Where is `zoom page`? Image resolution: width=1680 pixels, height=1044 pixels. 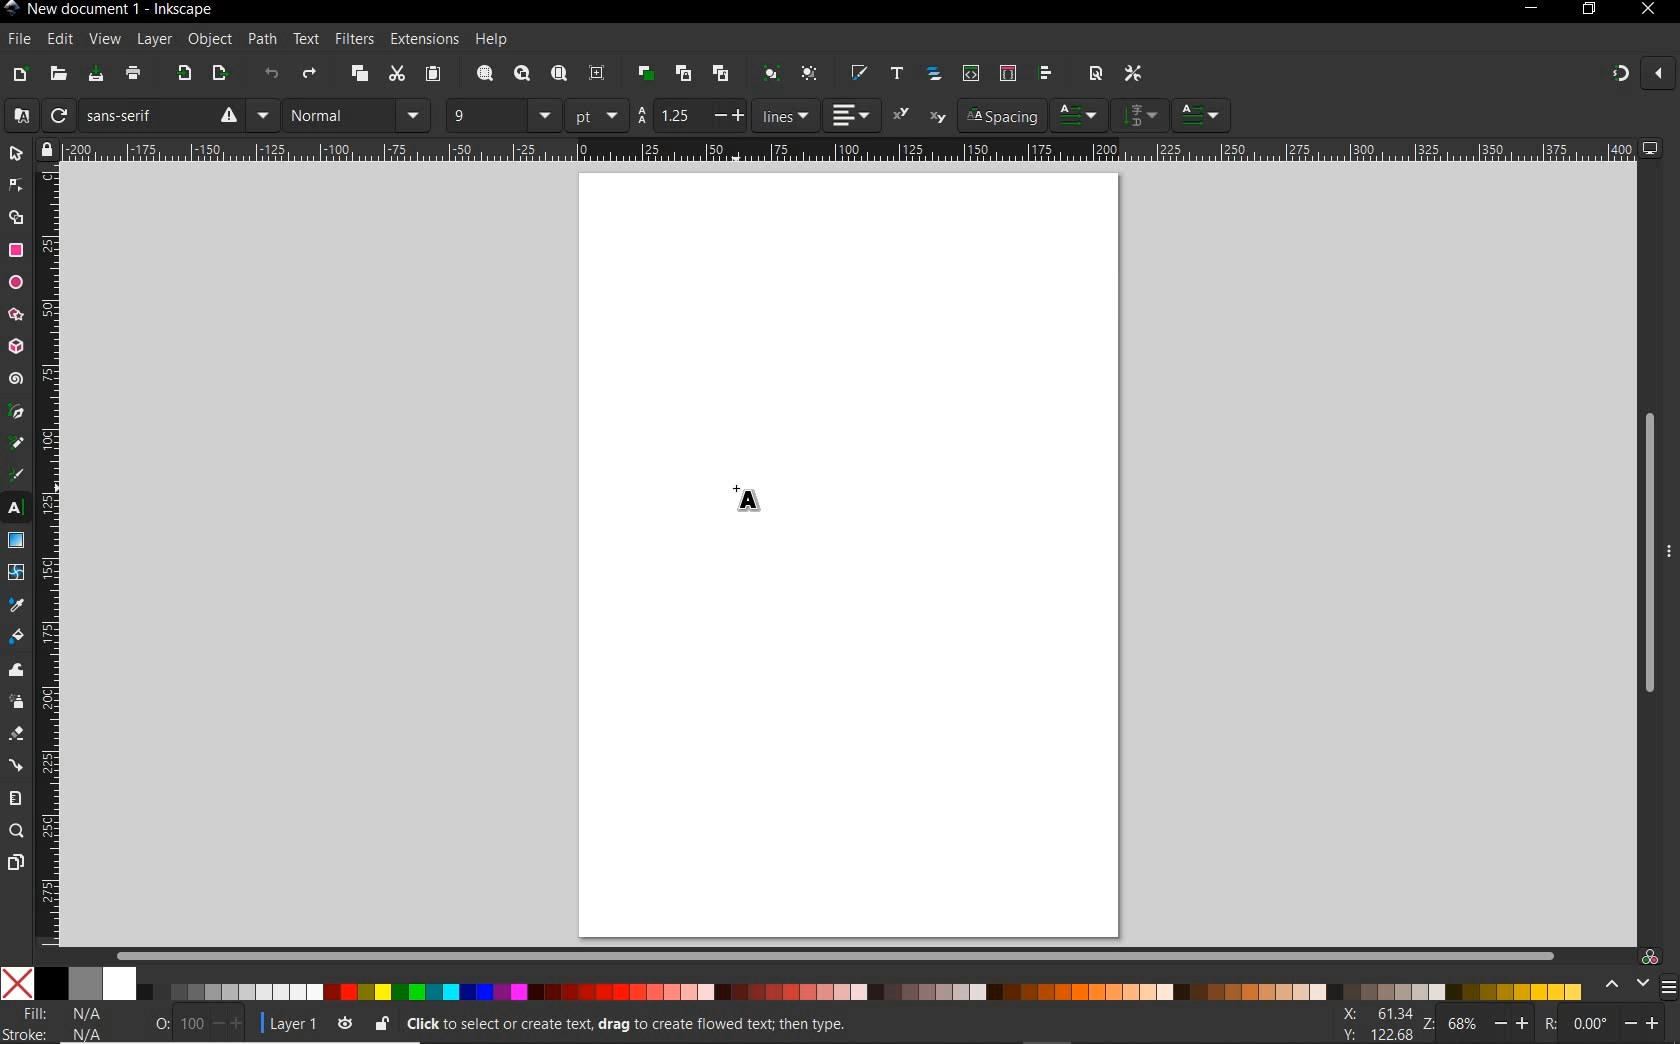 zoom page is located at coordinates (560, 75).